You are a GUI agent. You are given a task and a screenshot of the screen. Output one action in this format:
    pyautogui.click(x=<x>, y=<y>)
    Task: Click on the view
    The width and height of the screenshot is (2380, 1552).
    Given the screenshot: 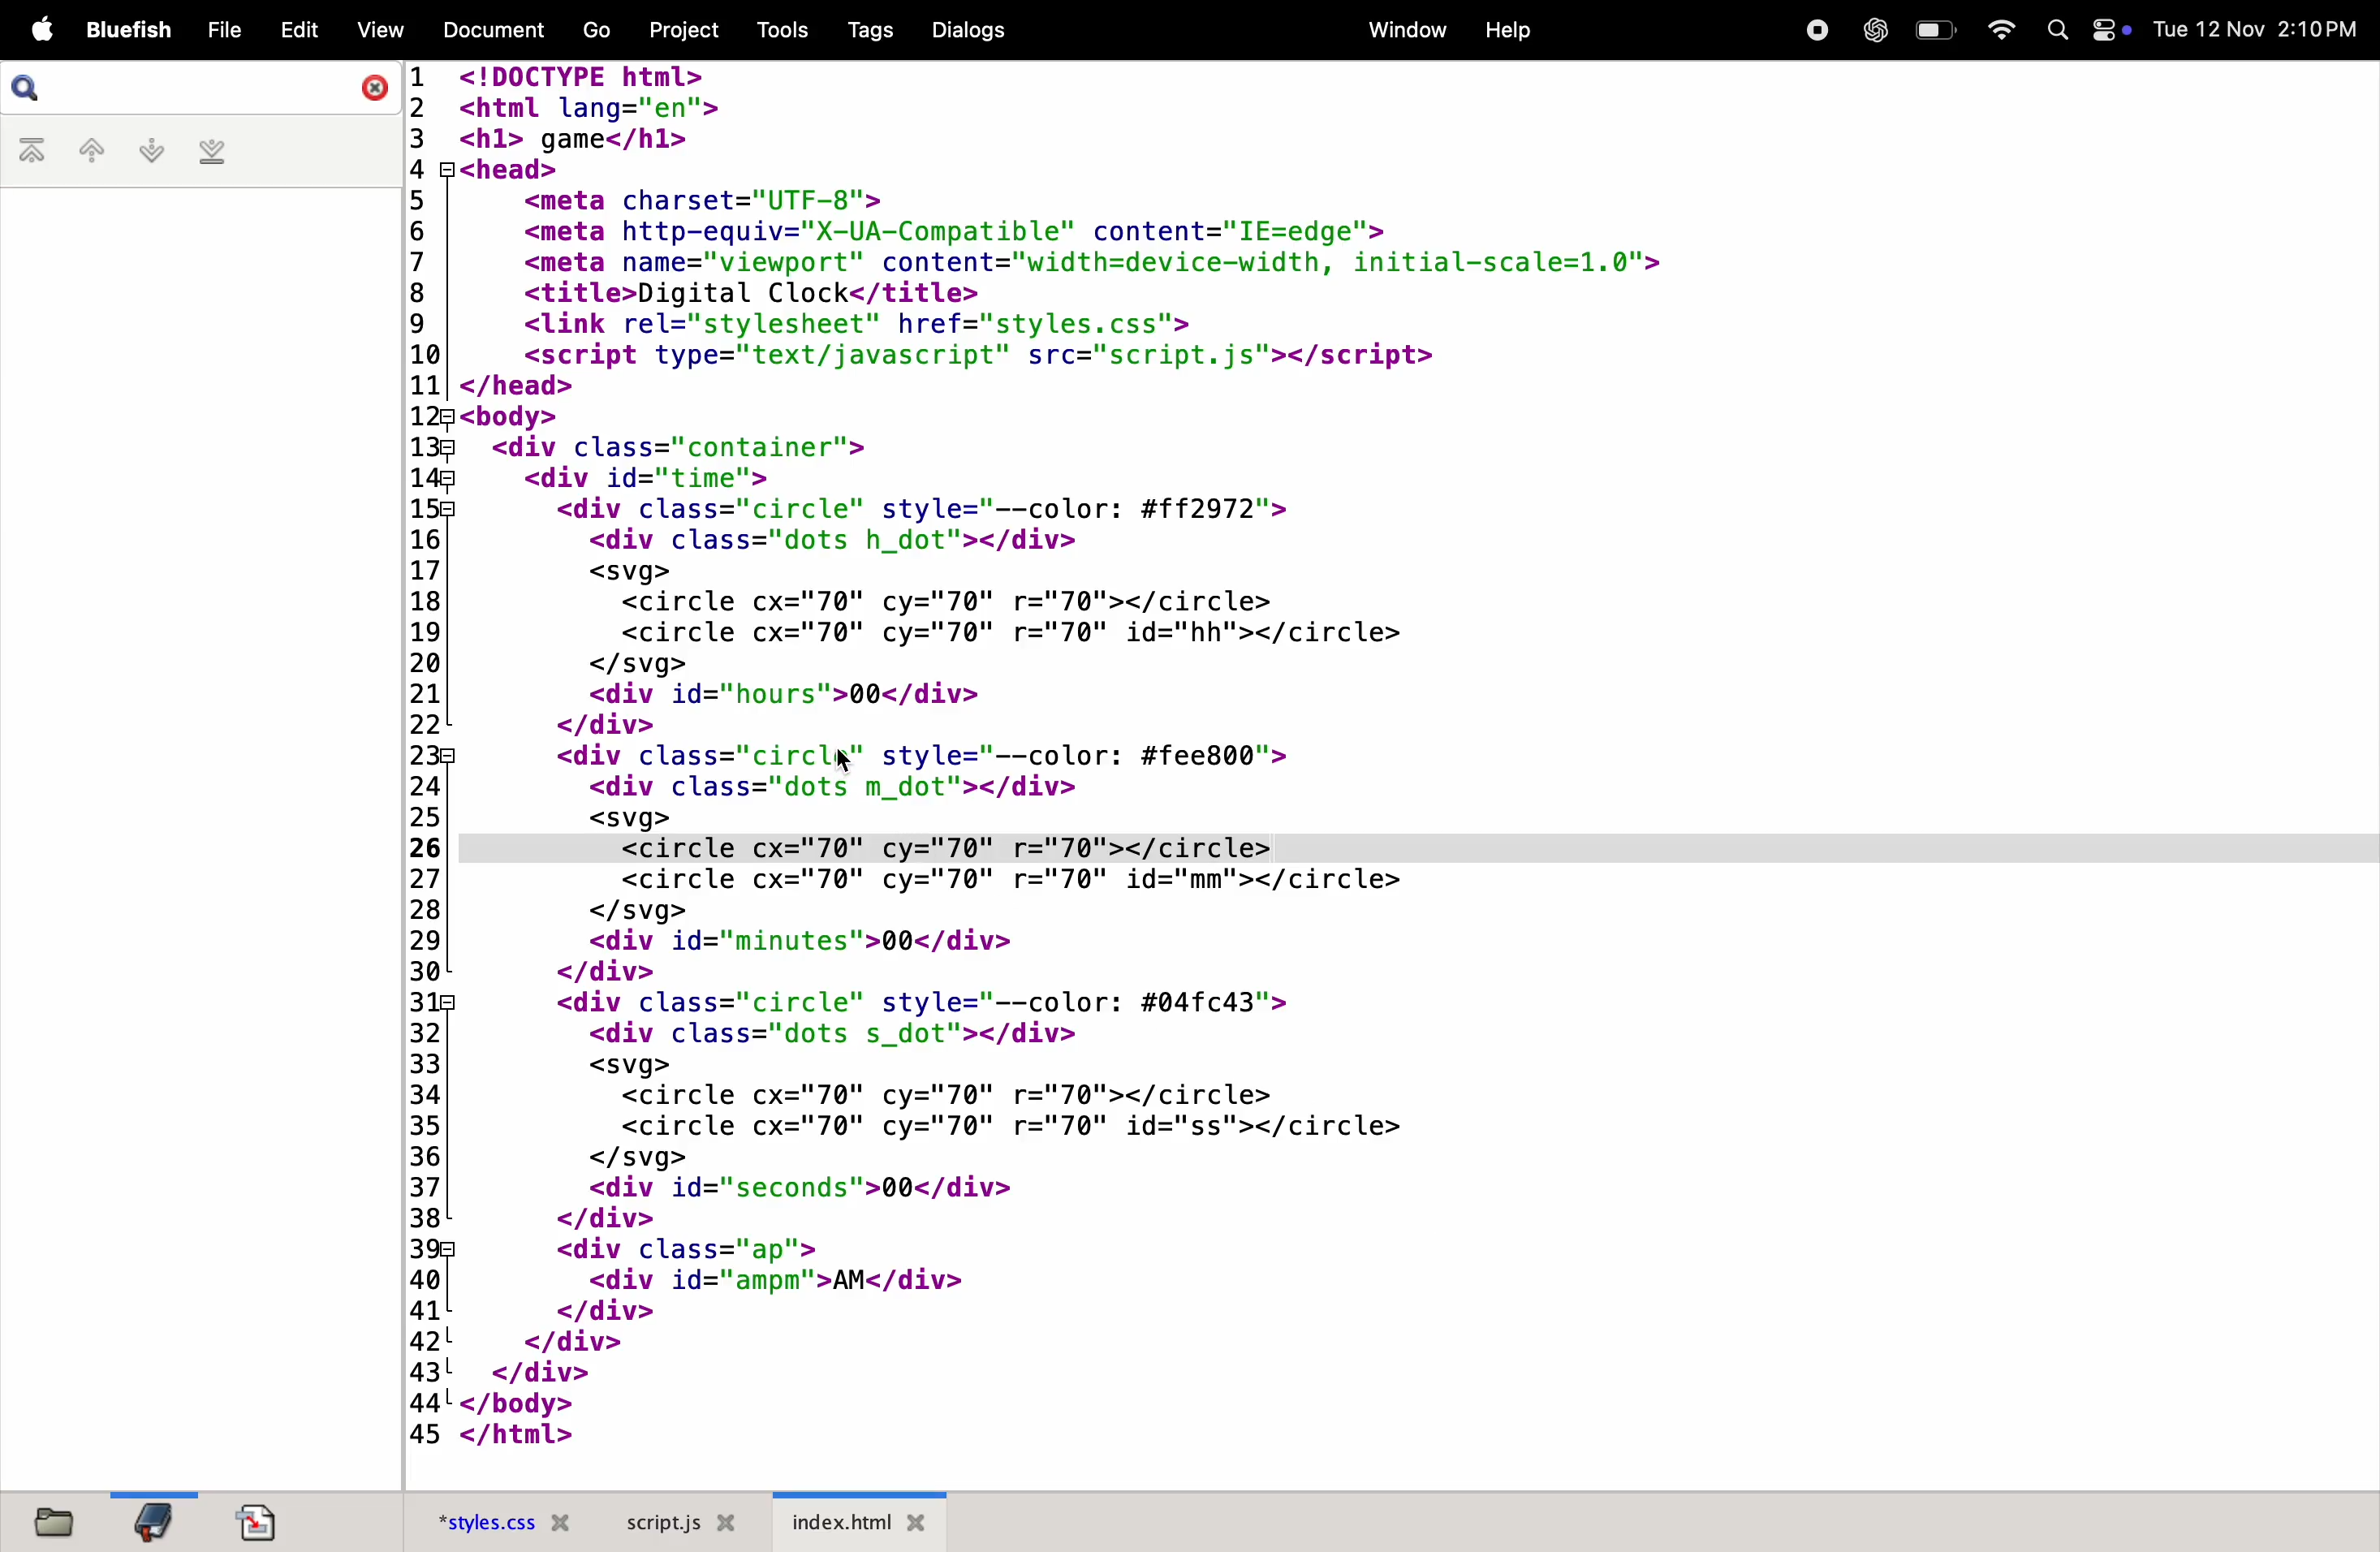 What is the action you would take?
    pyautogui.click(x=378, y=28)
    